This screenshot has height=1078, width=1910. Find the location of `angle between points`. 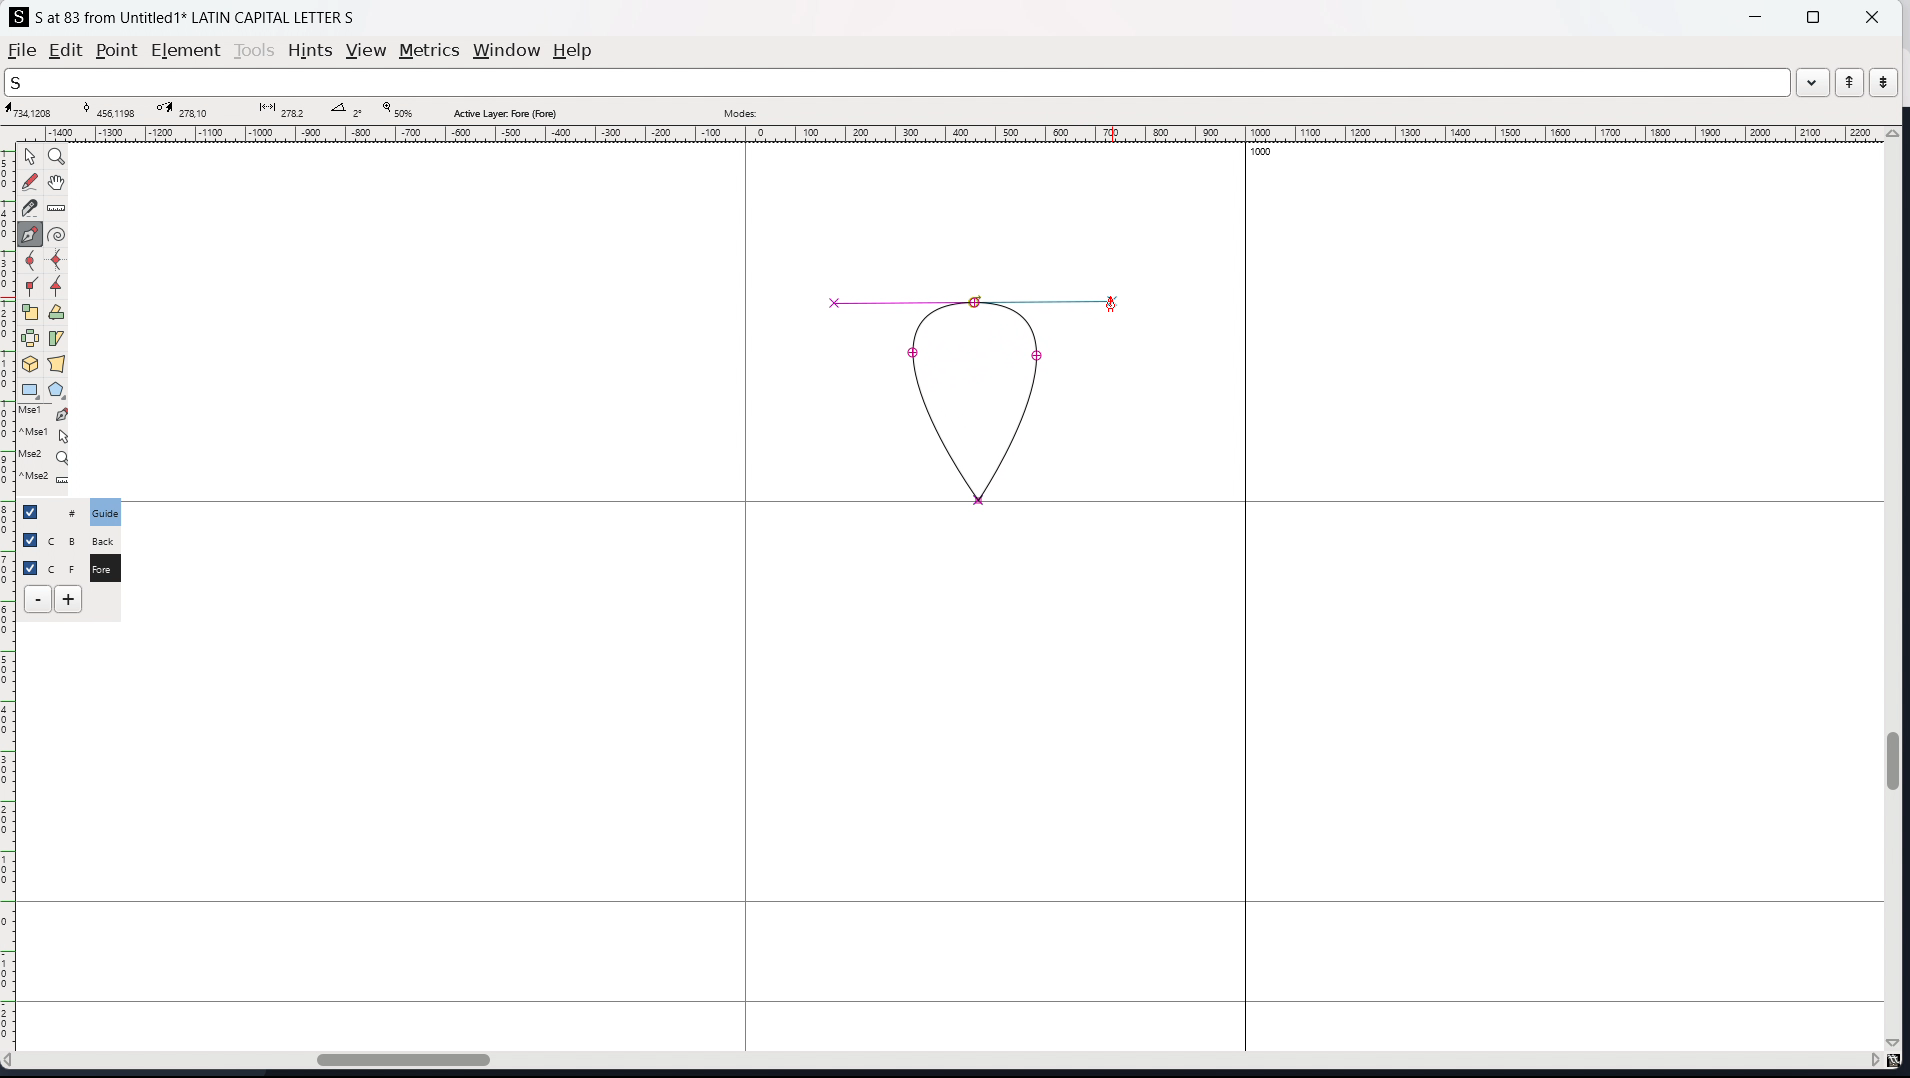

angle between points is located at coordinates (349, 109).